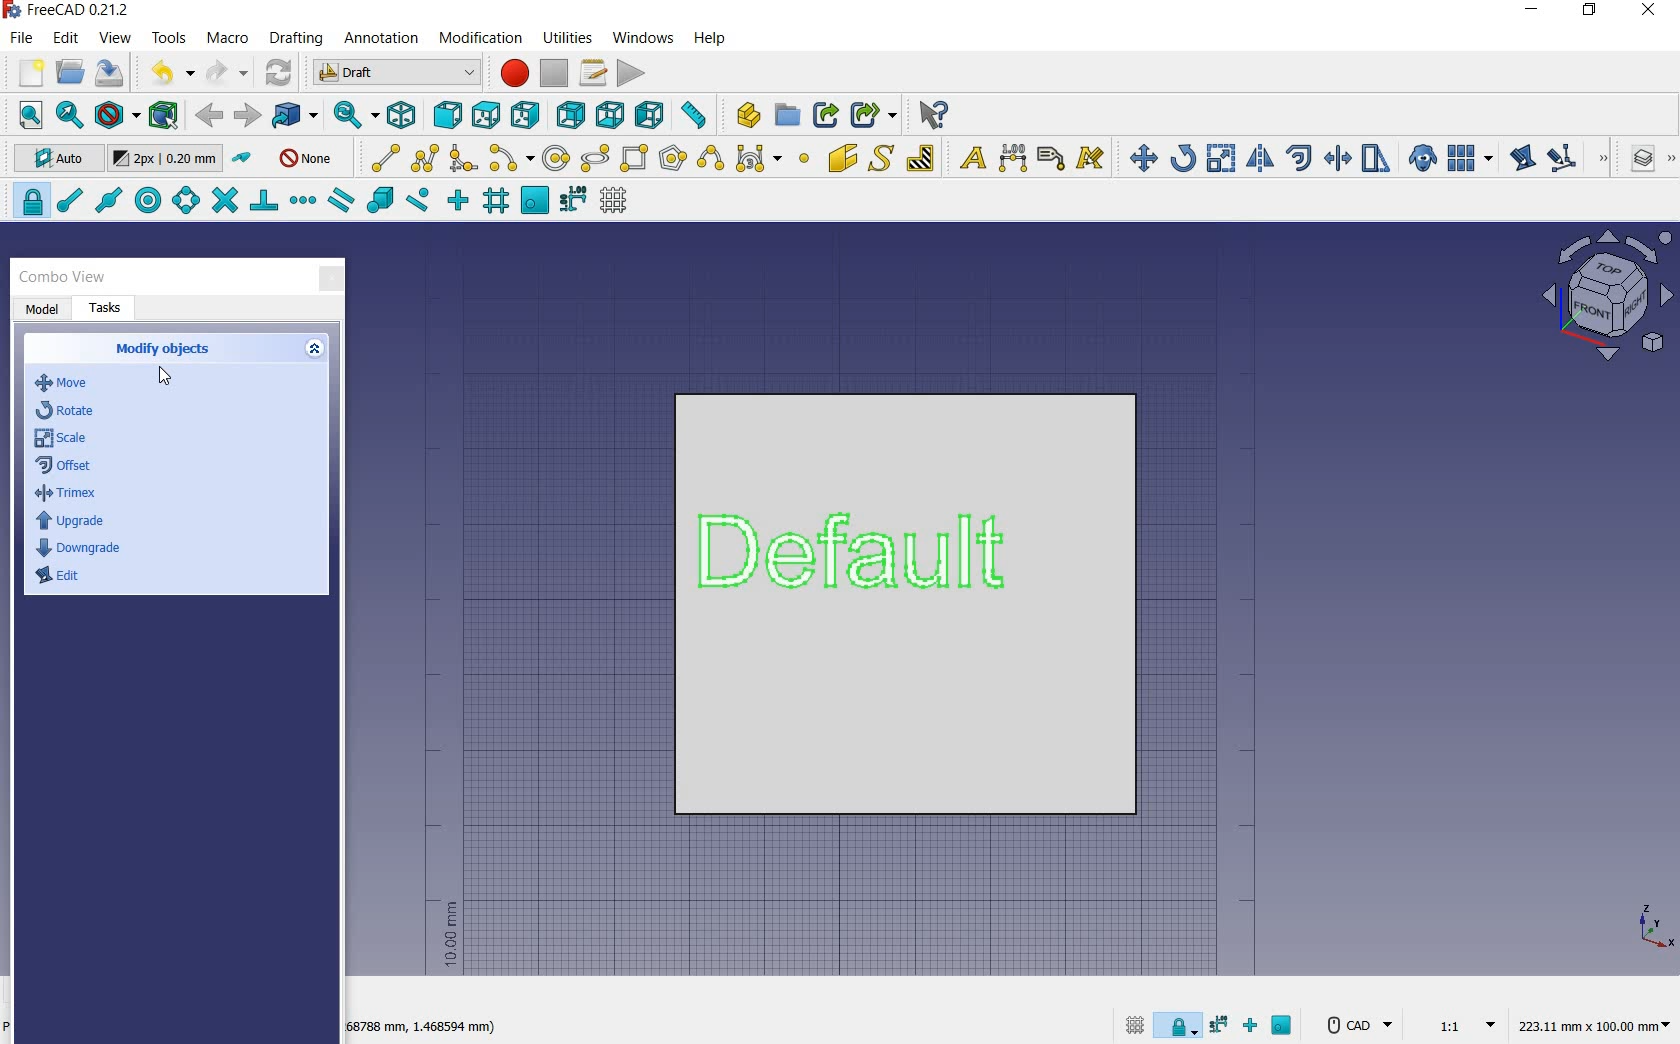 The width and height of the screenshot is (1680, 1044). What do you see at coordinates (803, 160) in the screenshot?
I see `point` at bounding box center [803, 160].